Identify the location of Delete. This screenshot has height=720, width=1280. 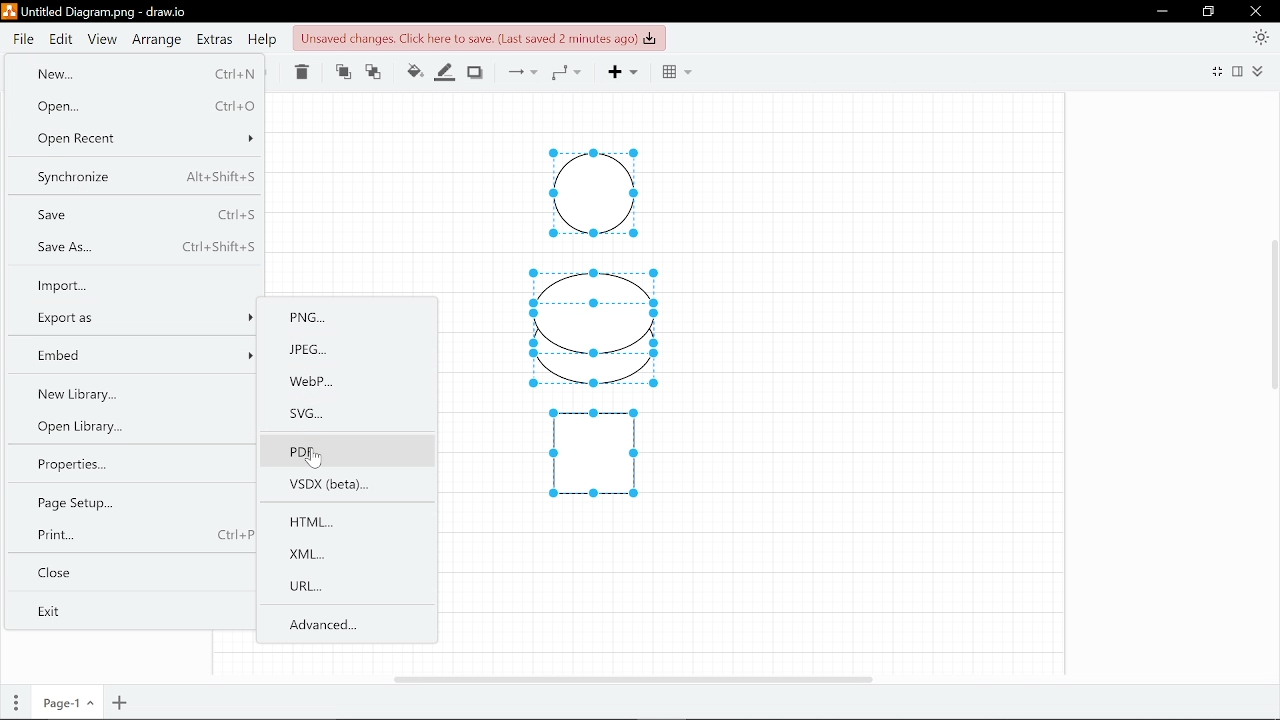
(300, 73).